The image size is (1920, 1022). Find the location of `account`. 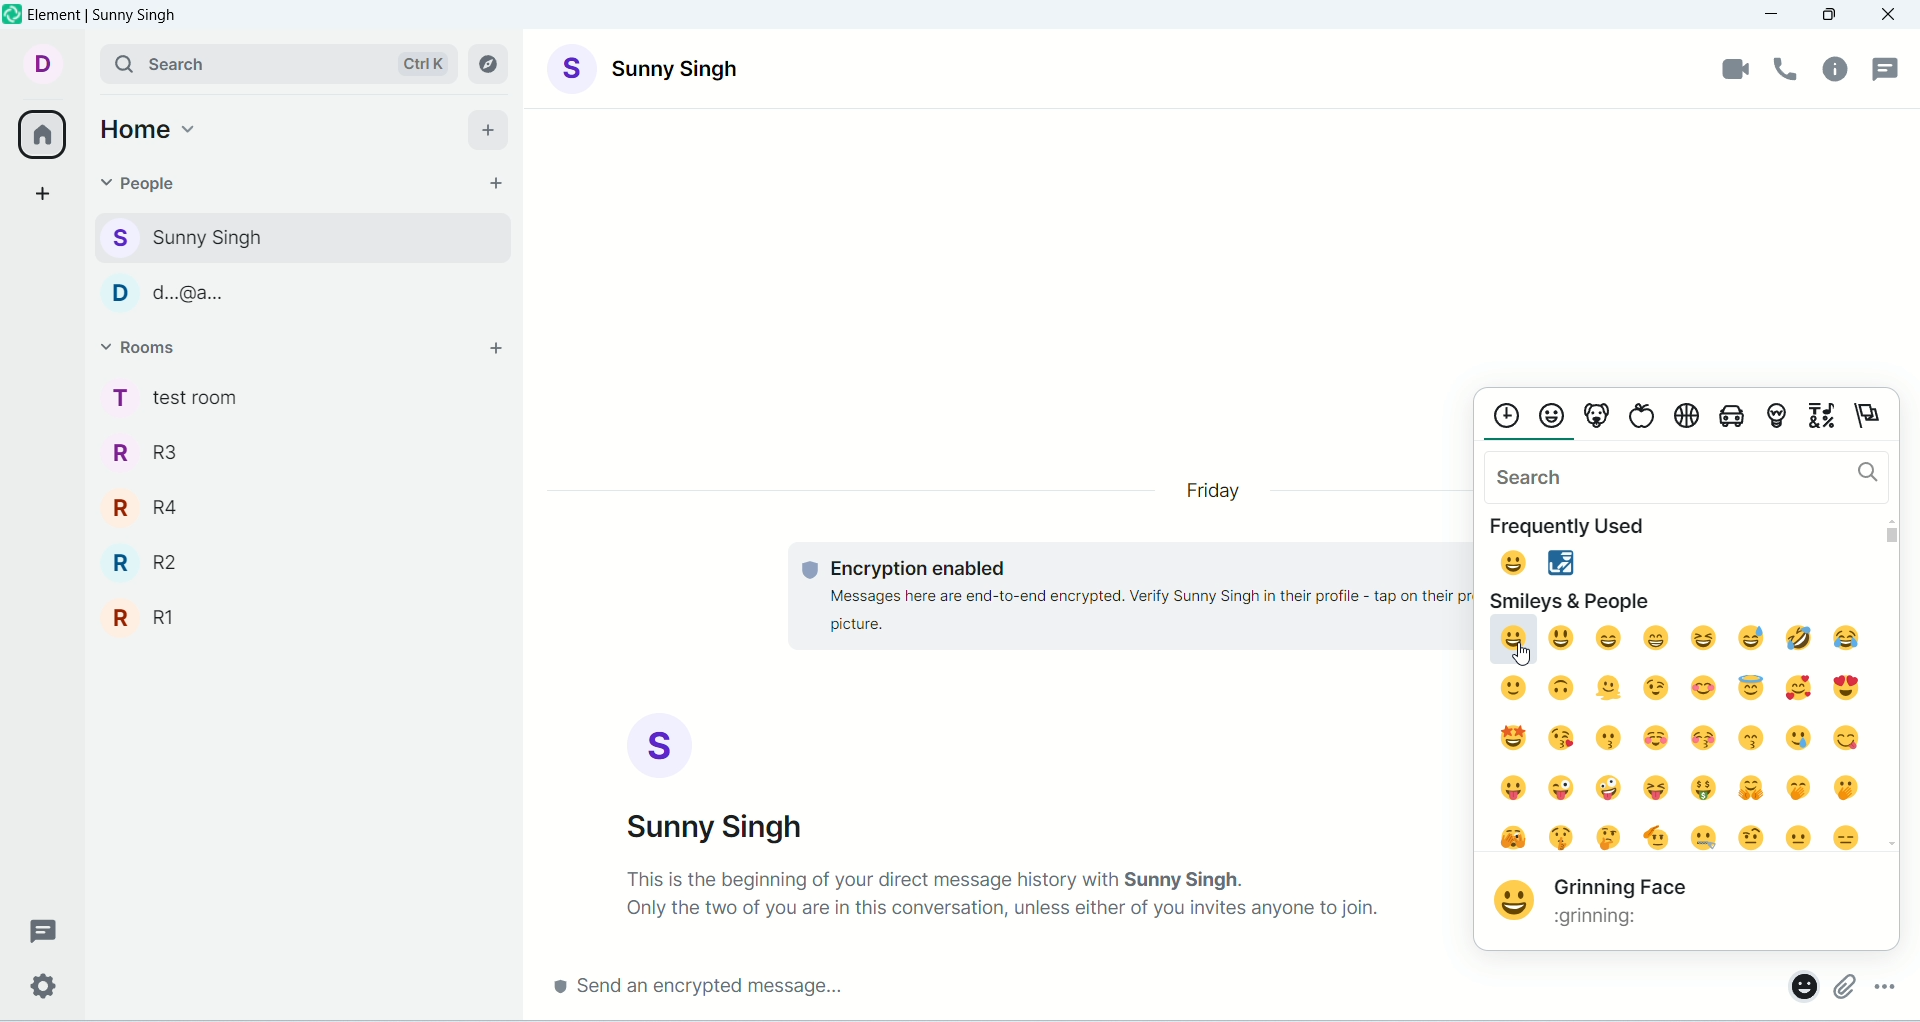

account is located at coordinates (44, 63).